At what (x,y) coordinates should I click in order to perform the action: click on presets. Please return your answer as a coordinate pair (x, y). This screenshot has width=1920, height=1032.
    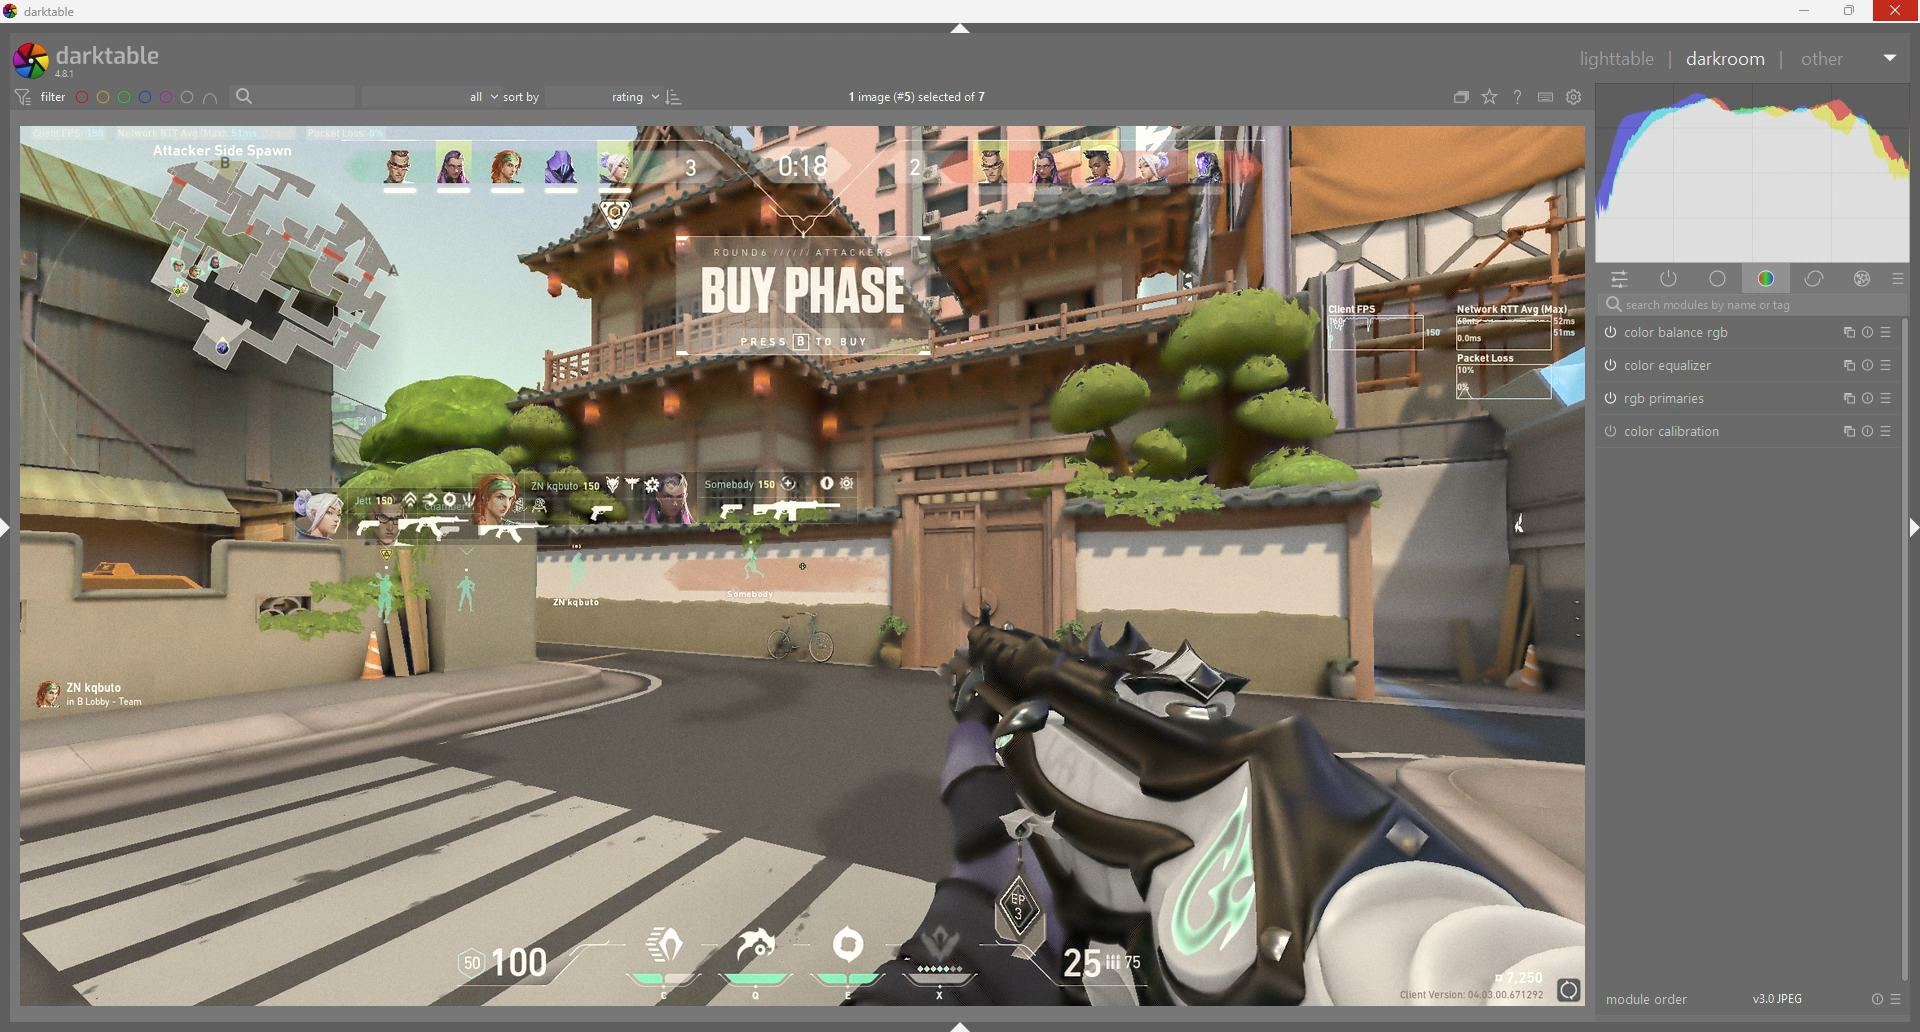
    Looking at the image, I should click on (1888, 365).